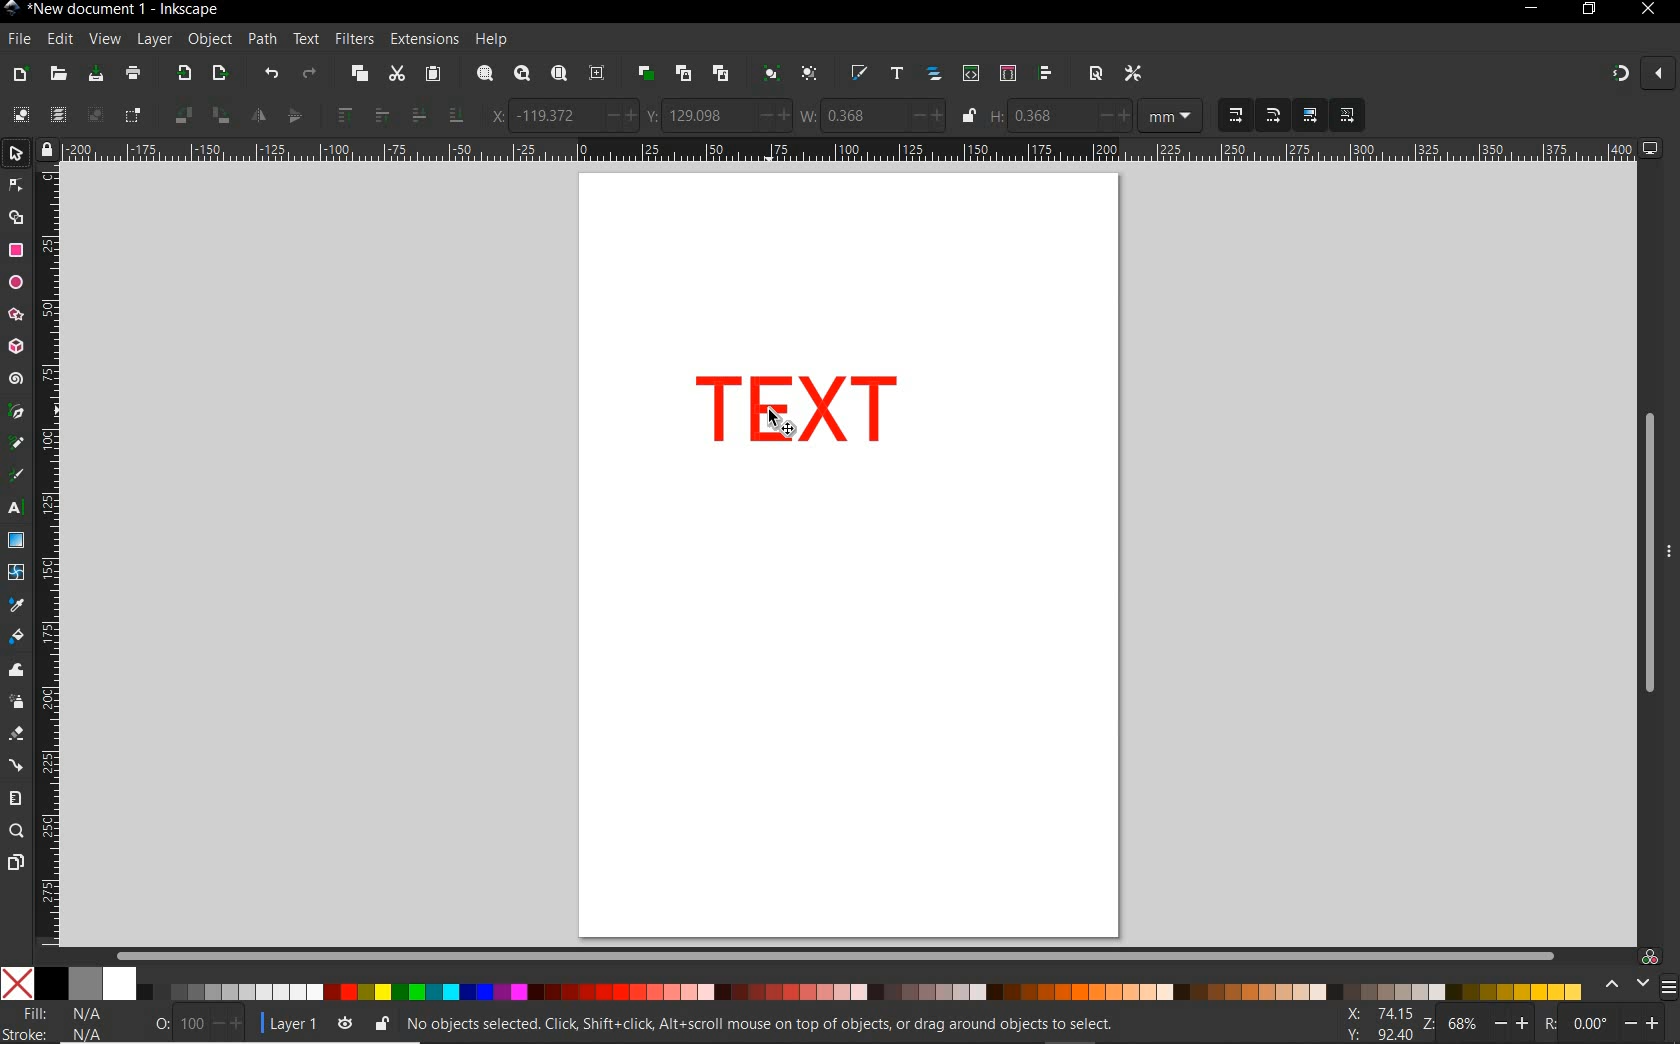 This screenshot has height=1044, width=1680. I want to click on LOCK/UNLOCK HEIGHT/WIDTH, so click(970, 116).